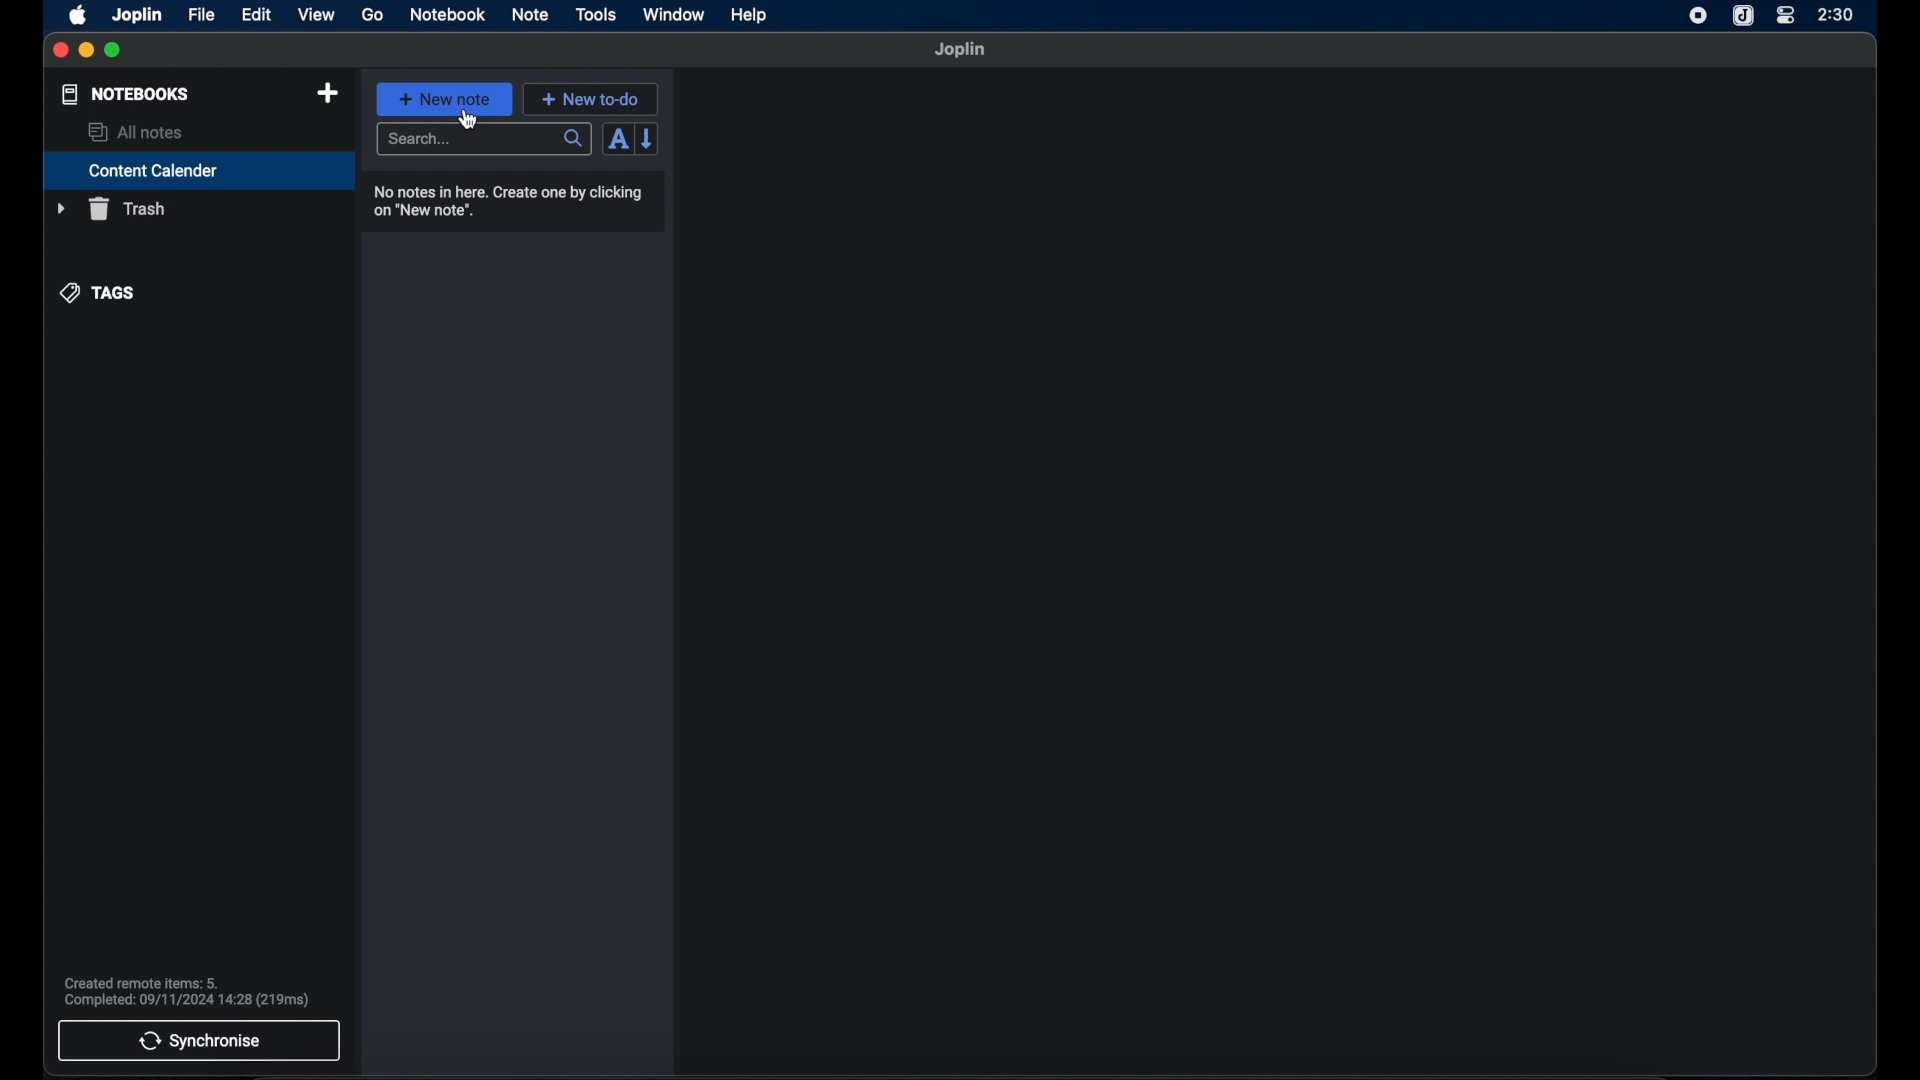 Image resolution: width=1920 pixels, height=1080 pixels. Describe the element at coordinates (590, 99) in the screenshot. I see `new to-do` at that location.